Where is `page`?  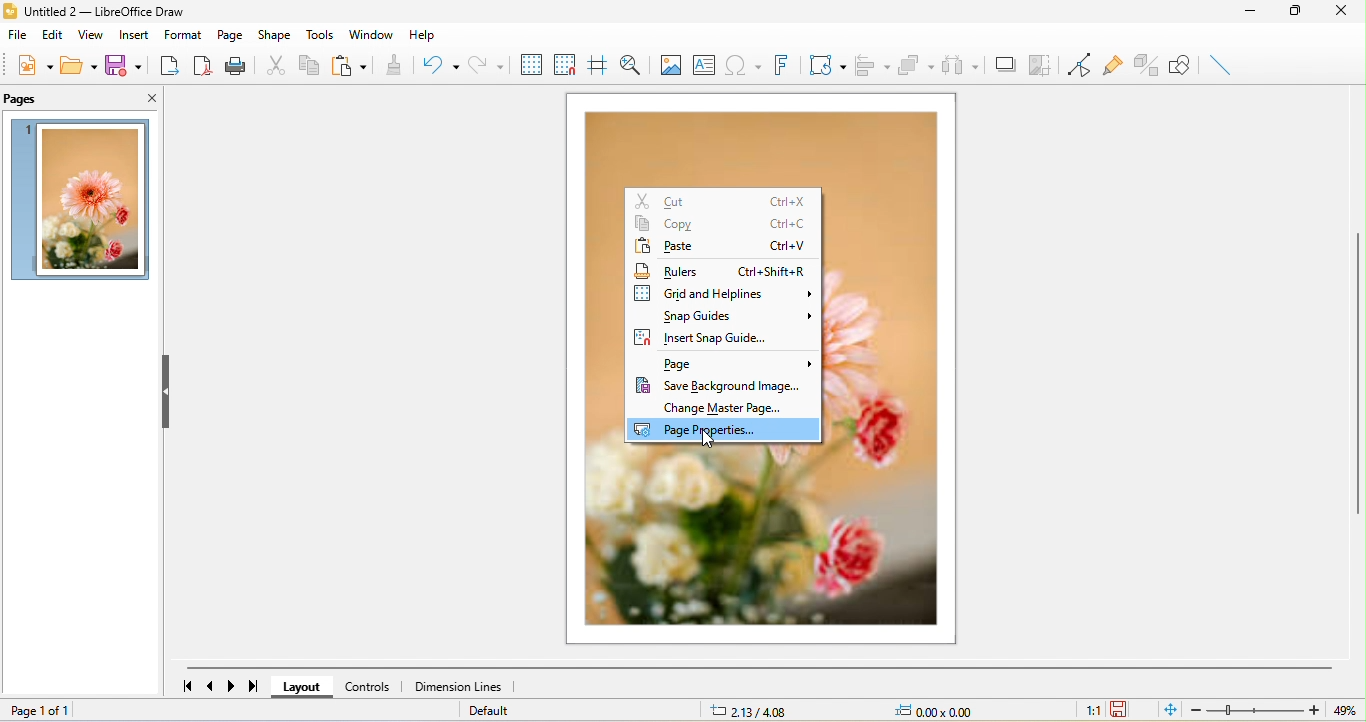
page is located at coordinates (733, 362).